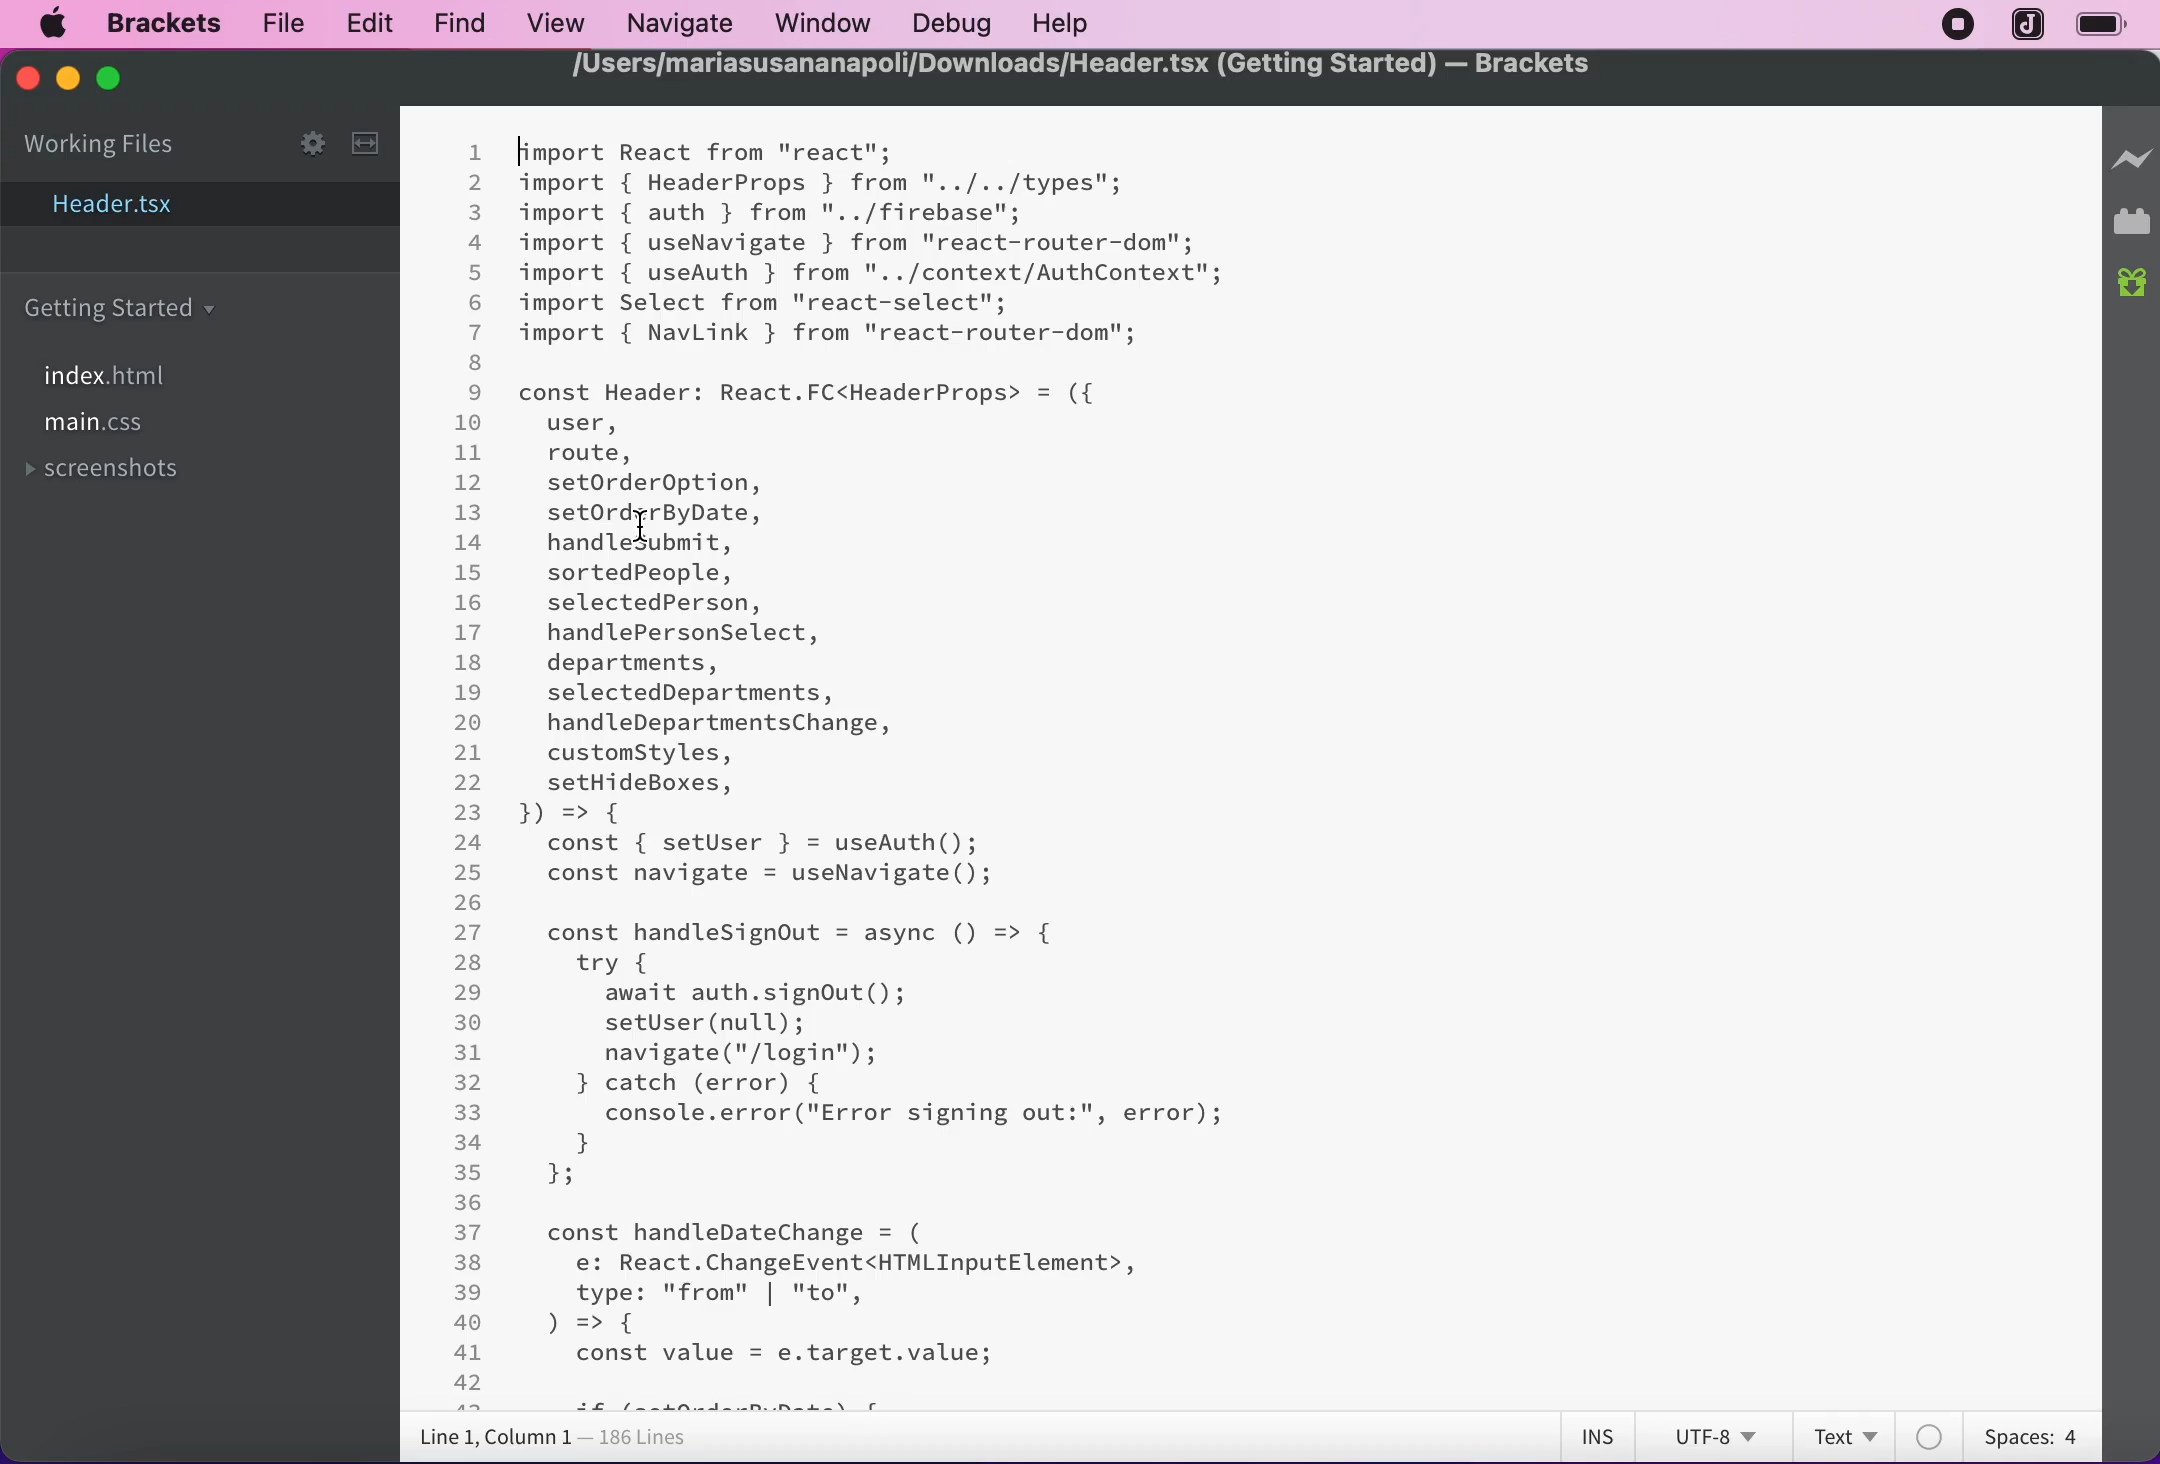 This screenshot has height=1464, width=2160. Describe the element at coordinates (118, 311) in the screenshot. I see `getting started` at that location.